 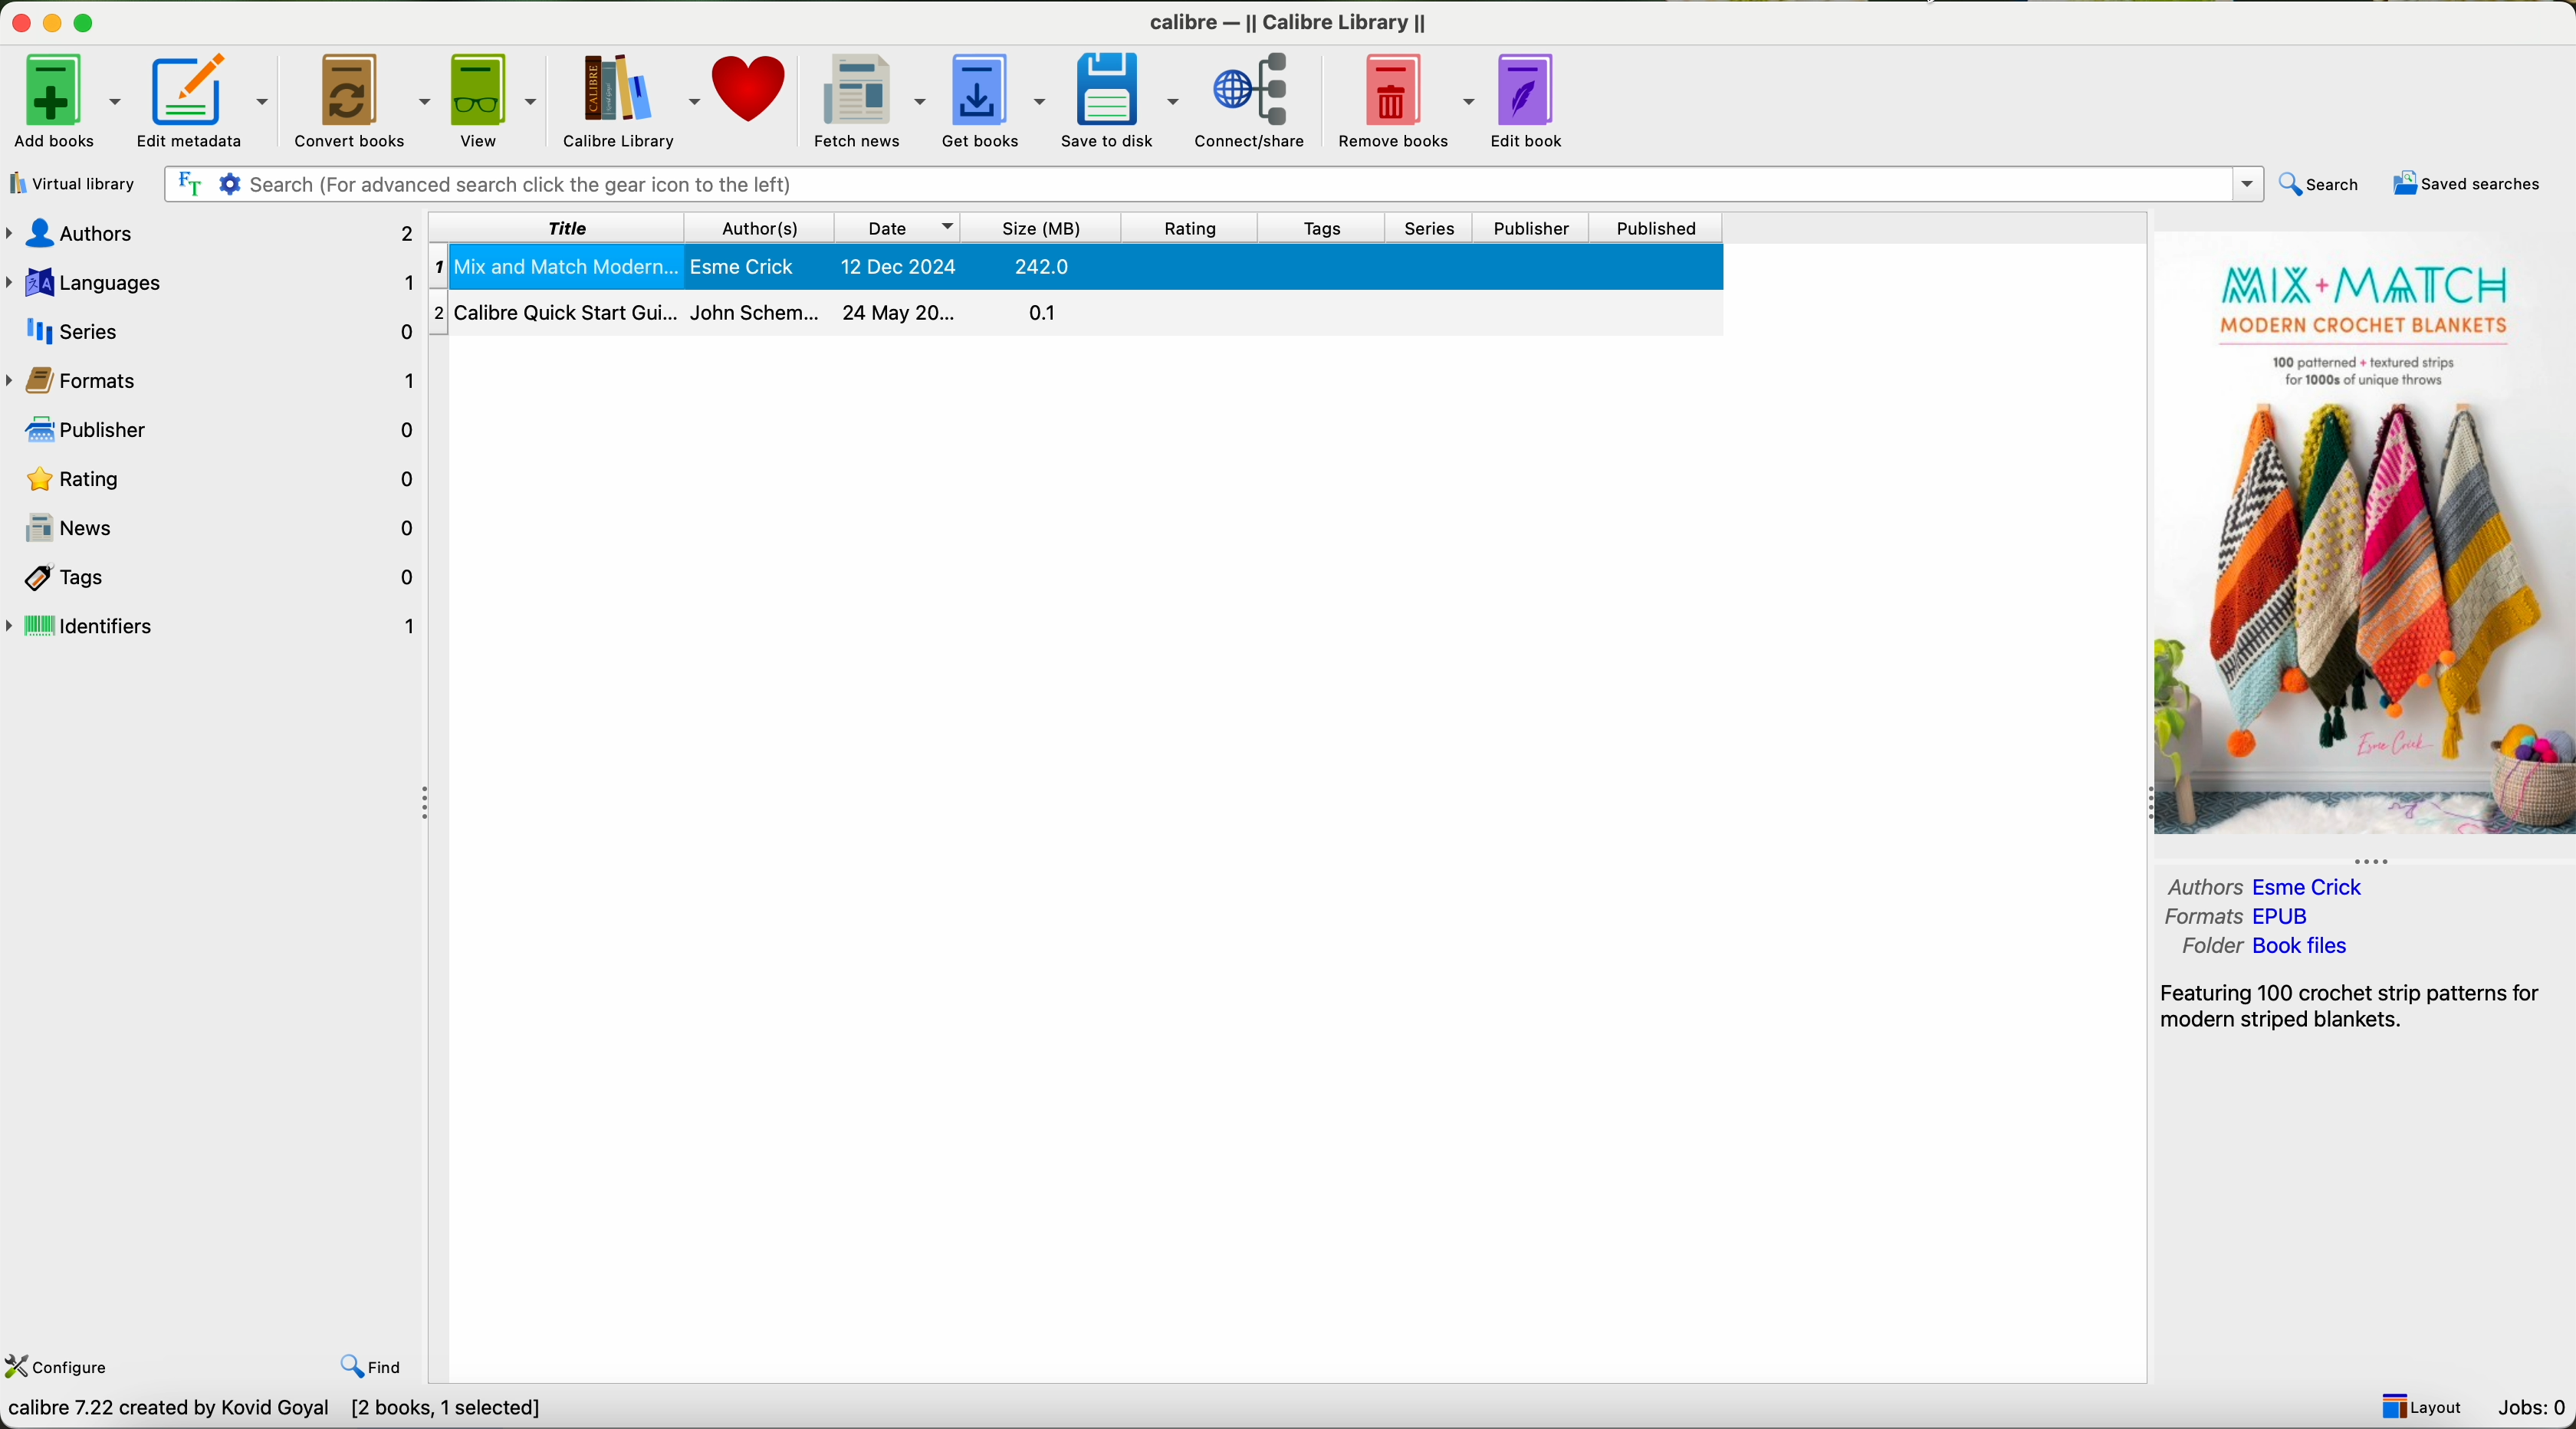 What do you see at coordinates (1125, 98) in the screenshot?
I see `save to disk` at bounding box center [1125, 98].